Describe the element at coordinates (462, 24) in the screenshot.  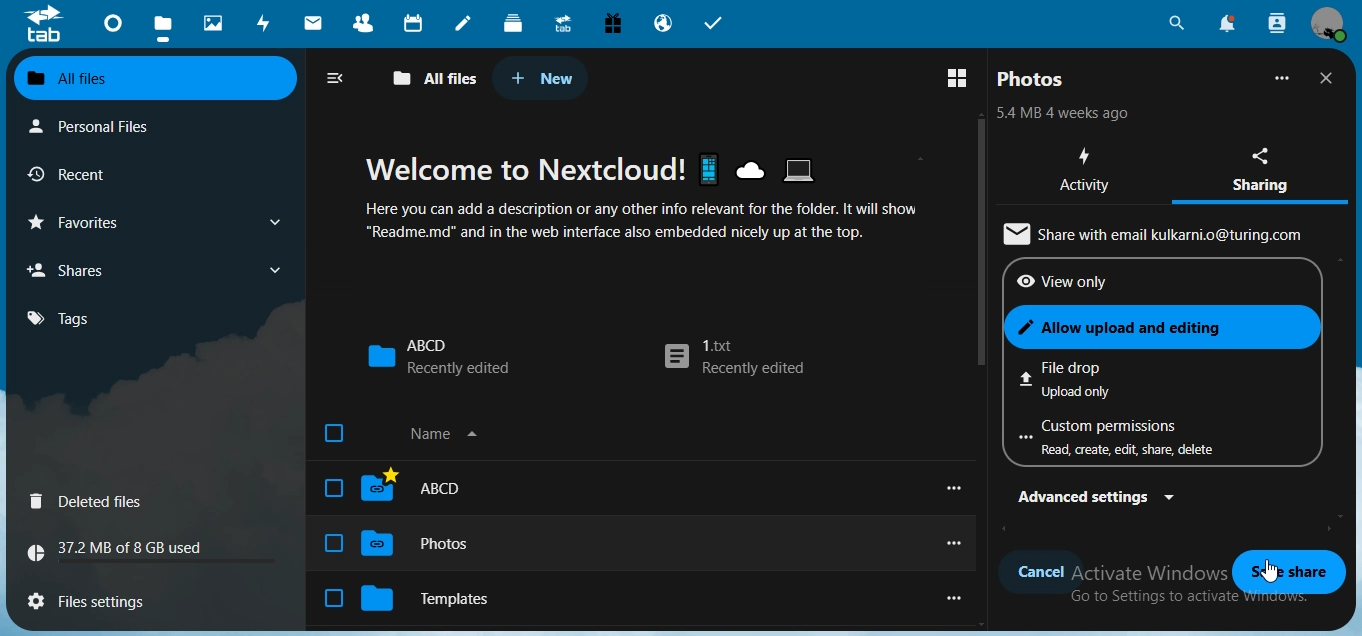
I see `notes` at that location.